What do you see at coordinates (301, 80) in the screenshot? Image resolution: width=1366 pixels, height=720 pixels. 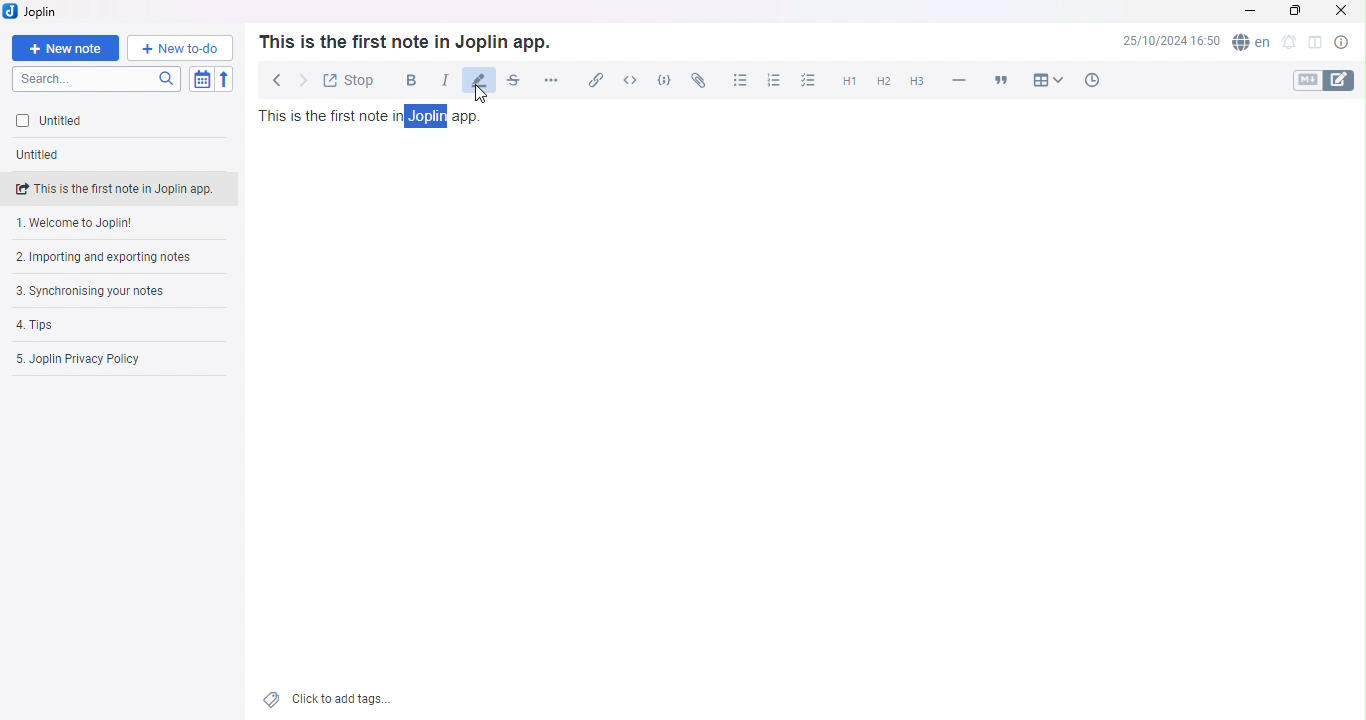 I see `Forward` at bounding box center [301, 80].